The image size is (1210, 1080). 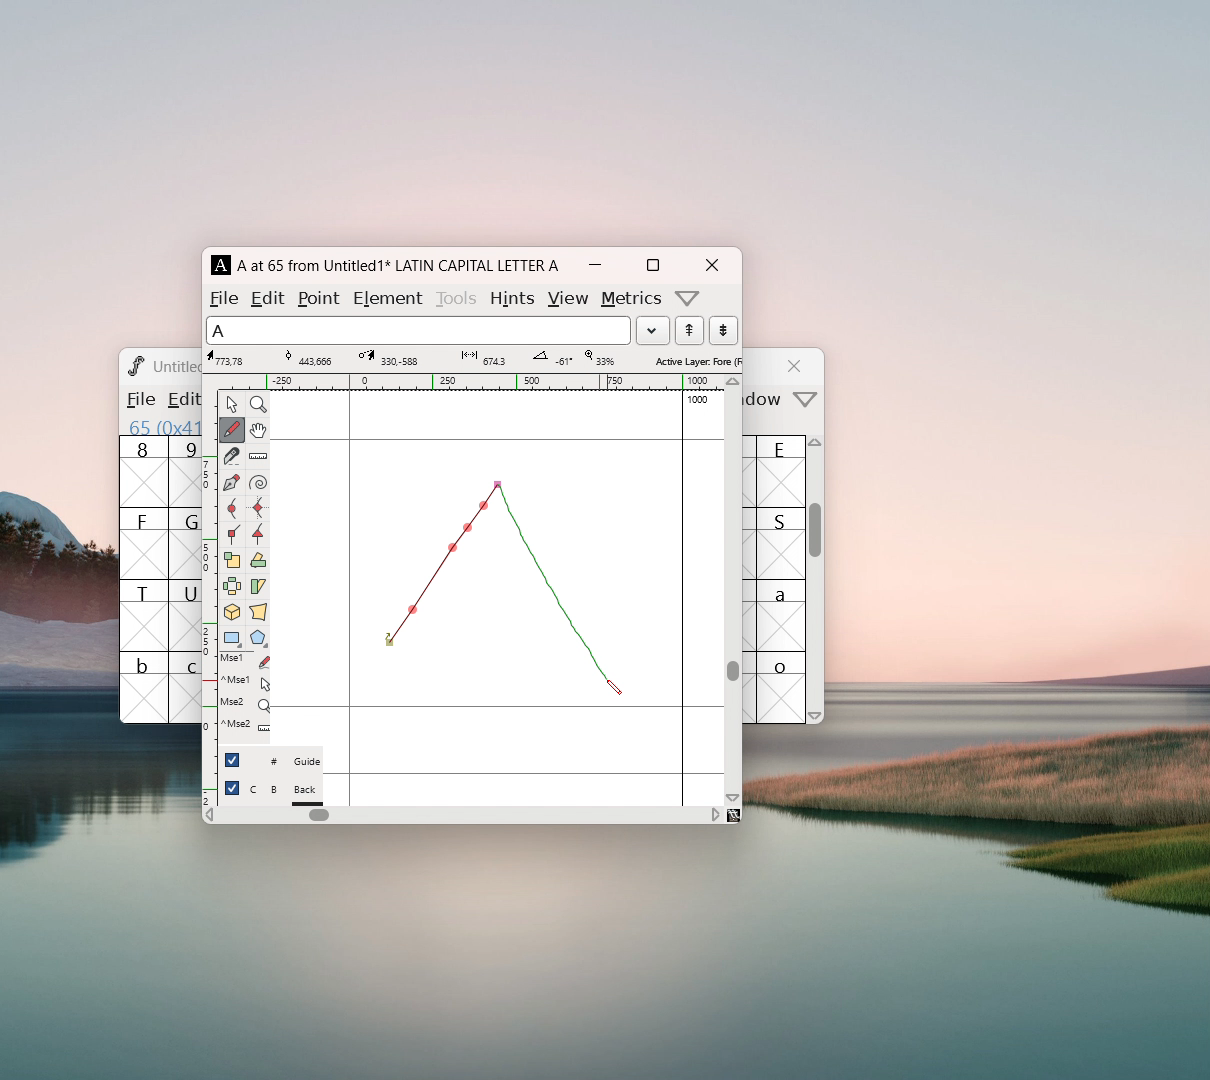 I want to click on perspective transformation, so click(x=258, y=614).